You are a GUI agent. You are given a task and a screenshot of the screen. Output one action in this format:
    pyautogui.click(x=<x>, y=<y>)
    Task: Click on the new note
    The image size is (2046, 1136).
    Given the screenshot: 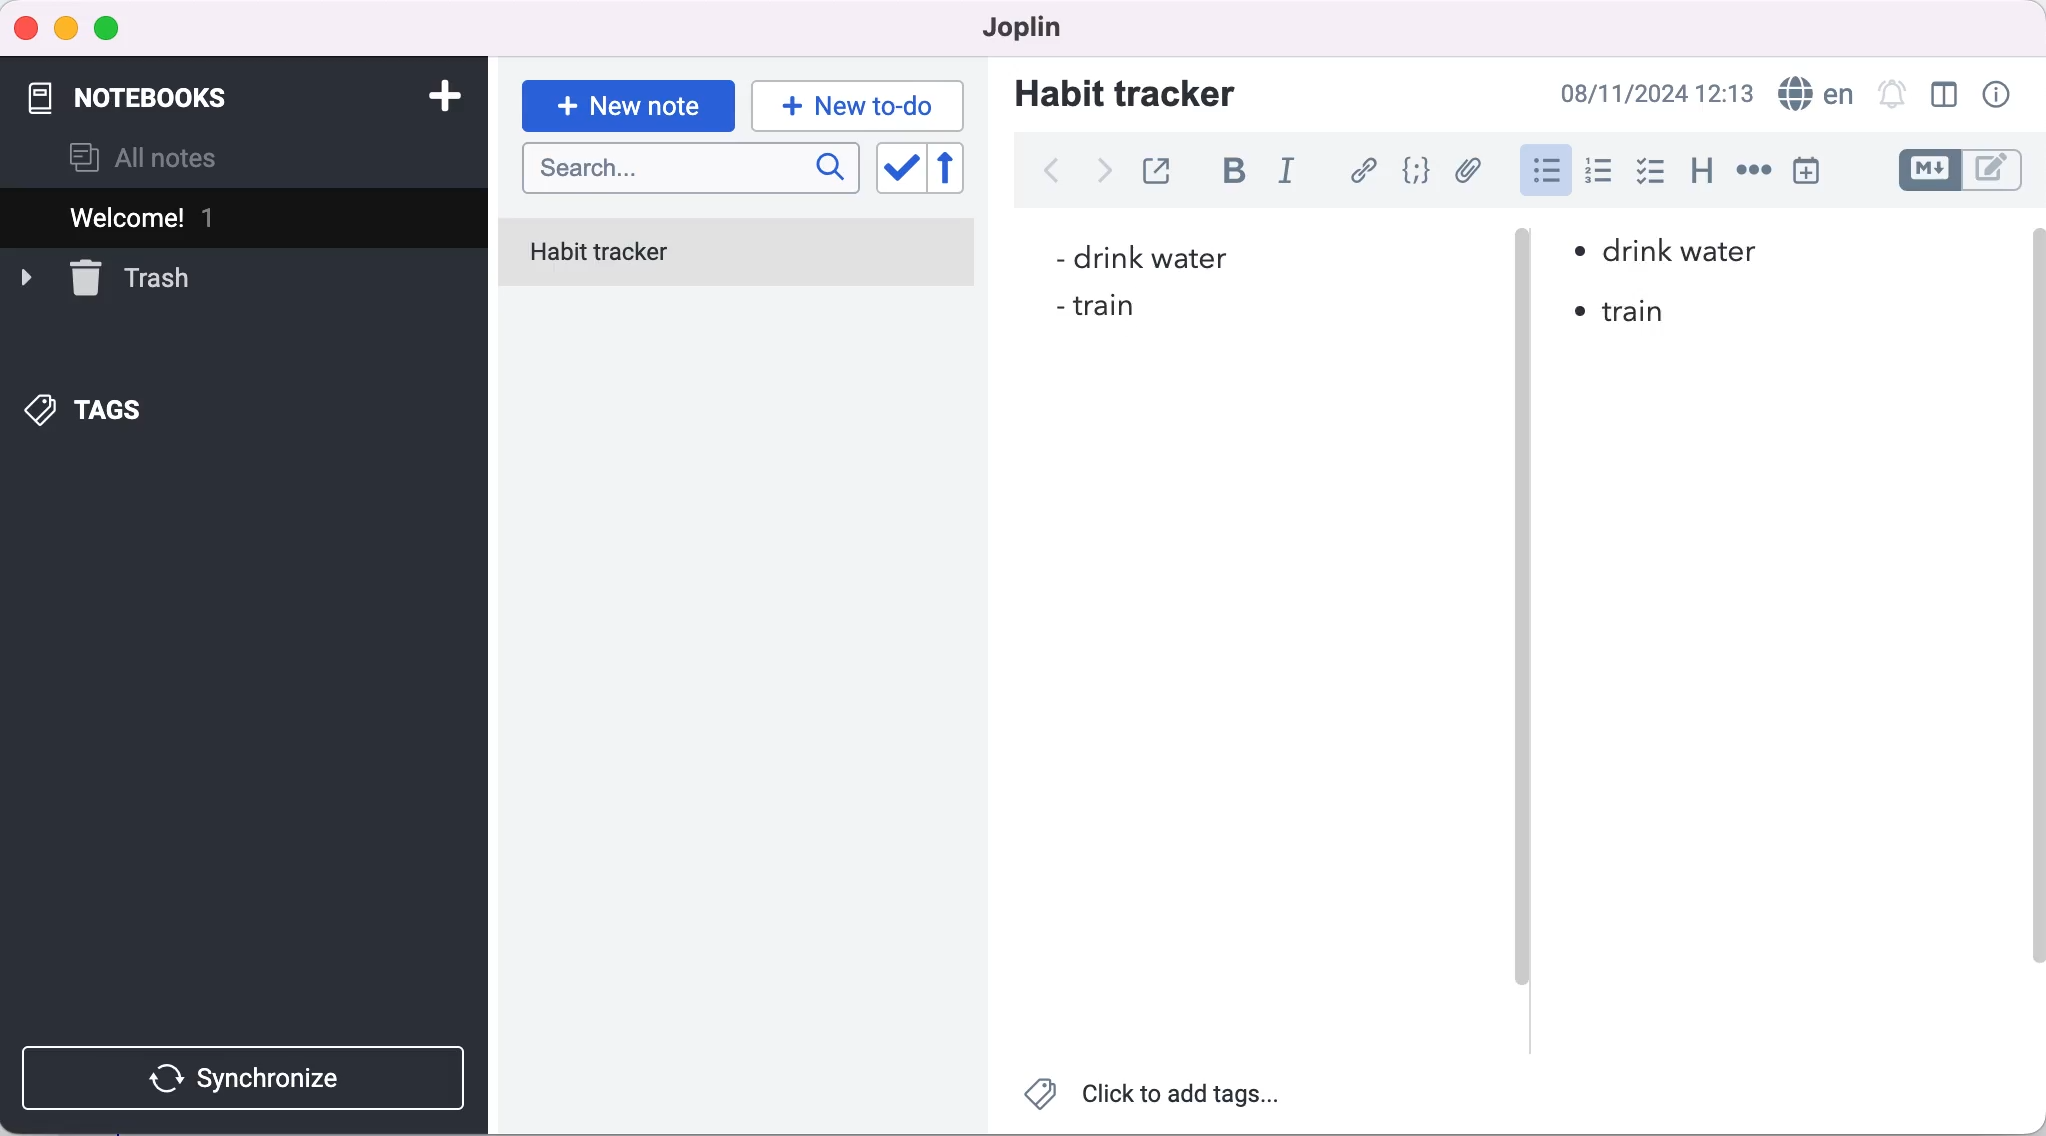 What is the action you would take?
    pyautogui.click(x=627, y=106)
    